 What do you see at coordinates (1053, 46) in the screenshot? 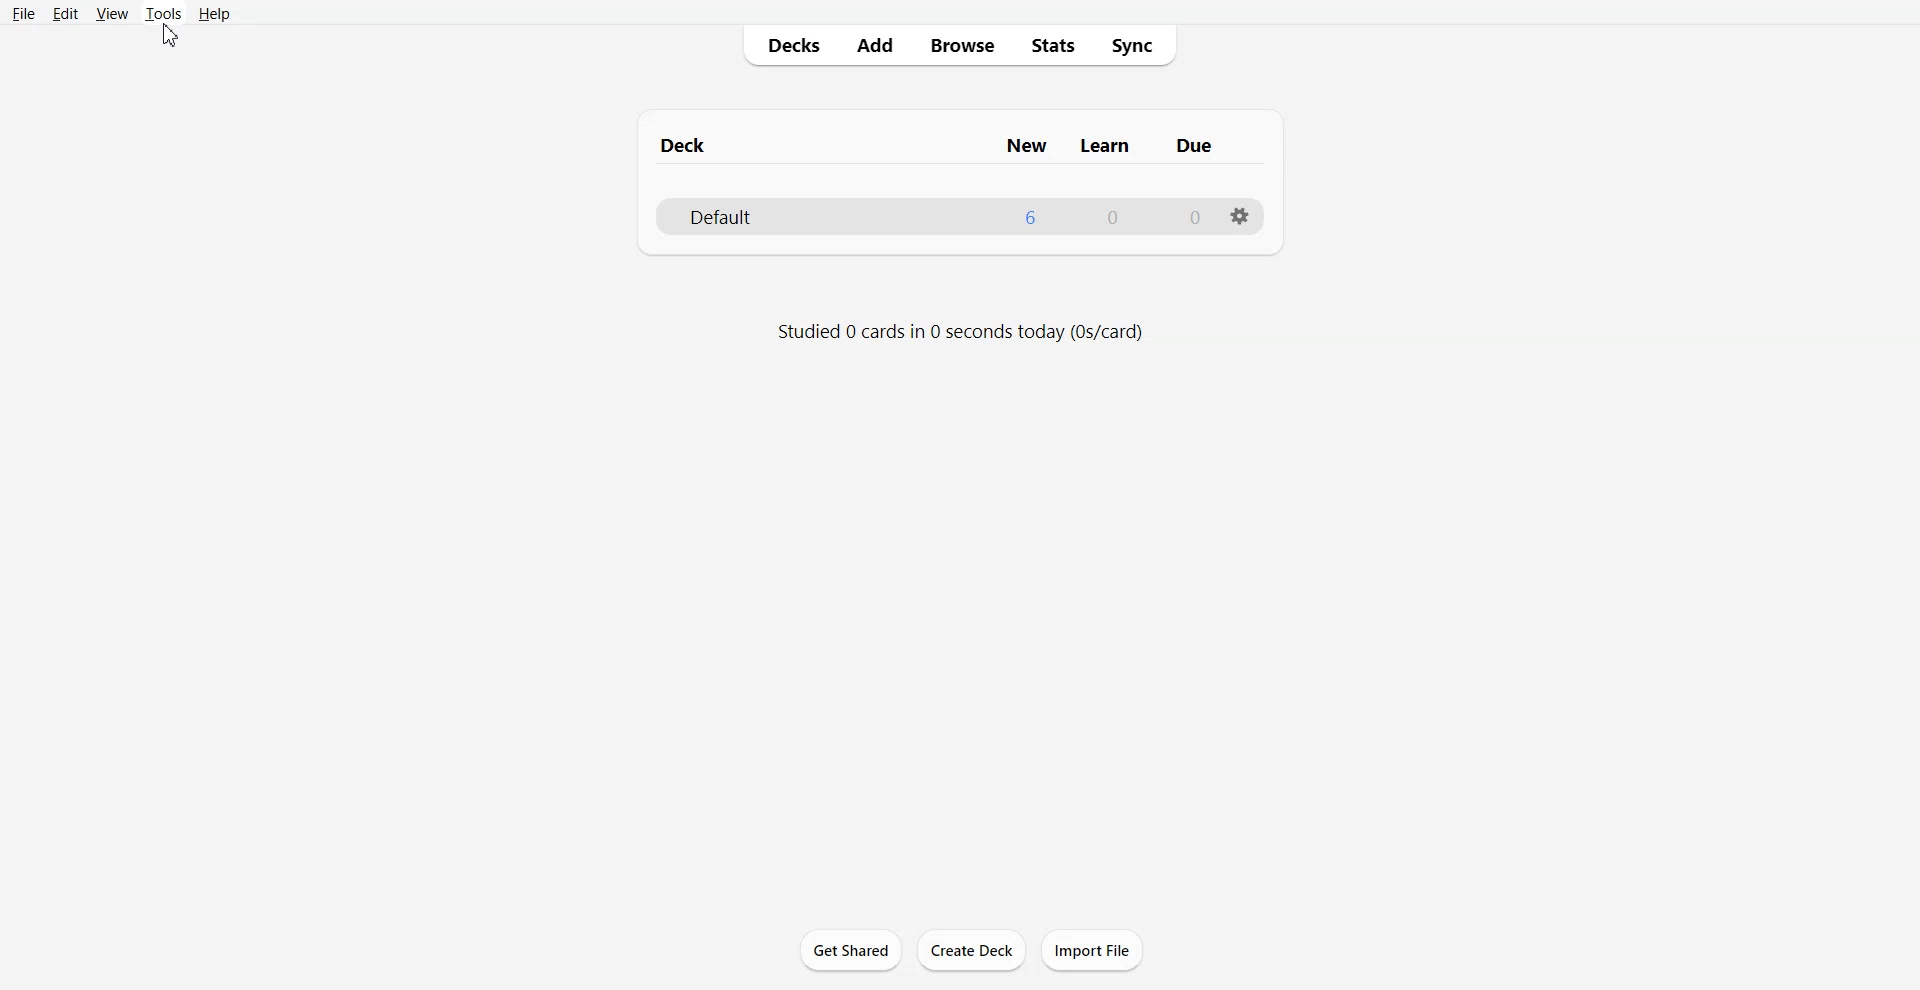
I see `Stats` at bounding box center [1053, 46].